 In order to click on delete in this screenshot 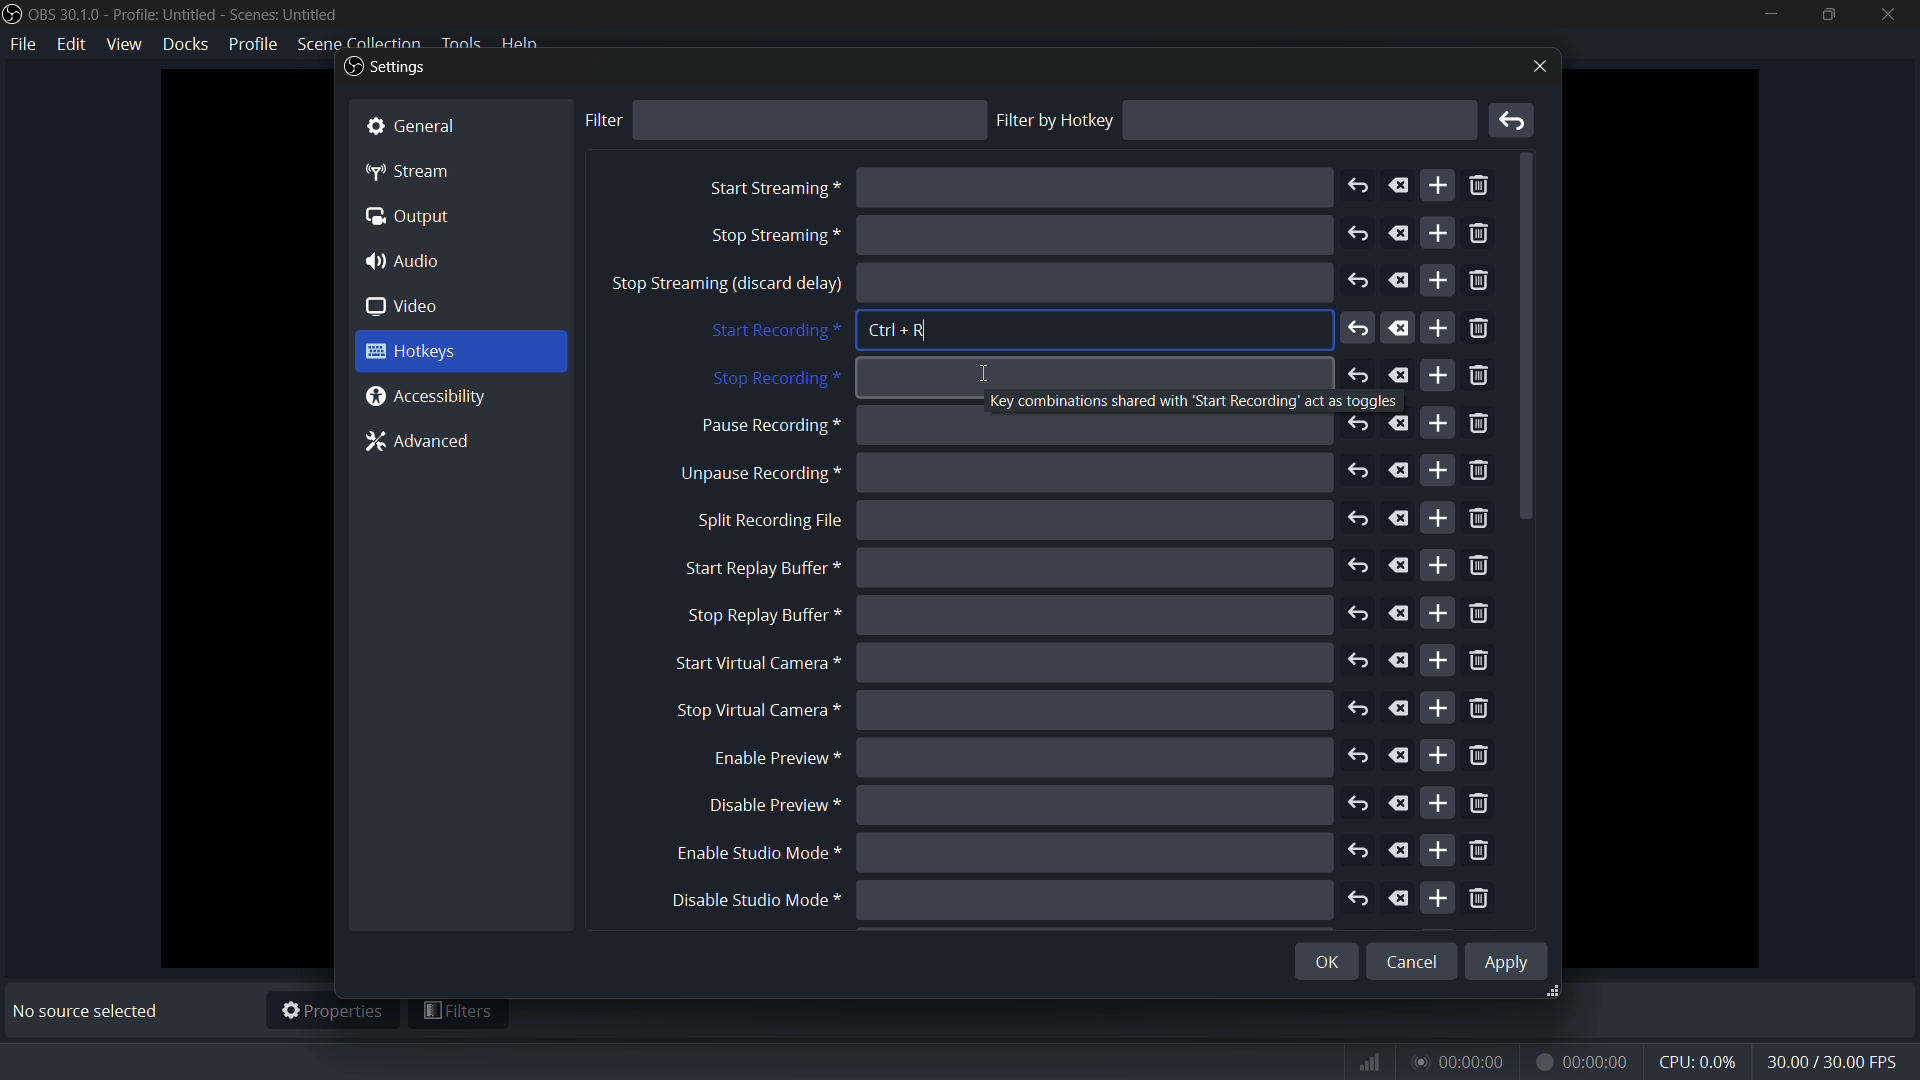, I will do `click(1399, 708)`.